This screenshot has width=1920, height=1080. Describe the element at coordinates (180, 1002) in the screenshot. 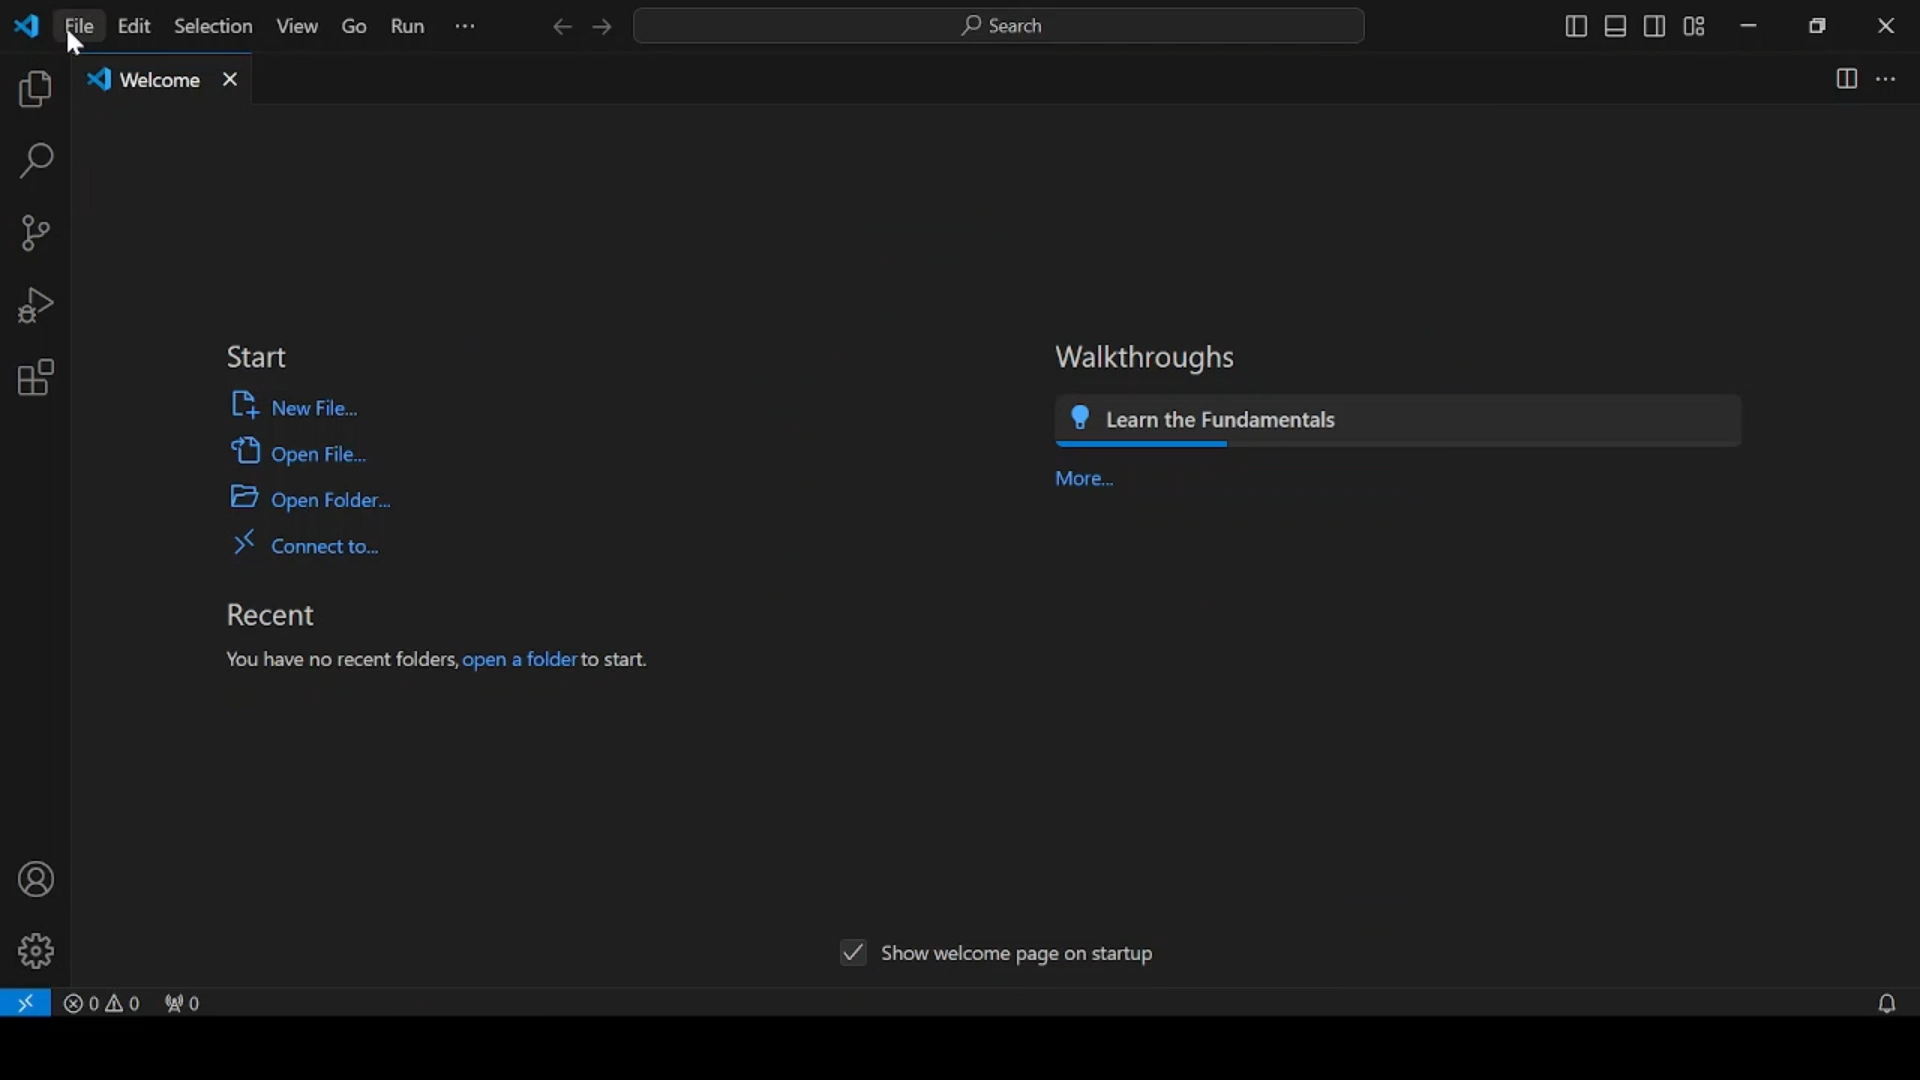

I see `no ports forwarded` at that location.